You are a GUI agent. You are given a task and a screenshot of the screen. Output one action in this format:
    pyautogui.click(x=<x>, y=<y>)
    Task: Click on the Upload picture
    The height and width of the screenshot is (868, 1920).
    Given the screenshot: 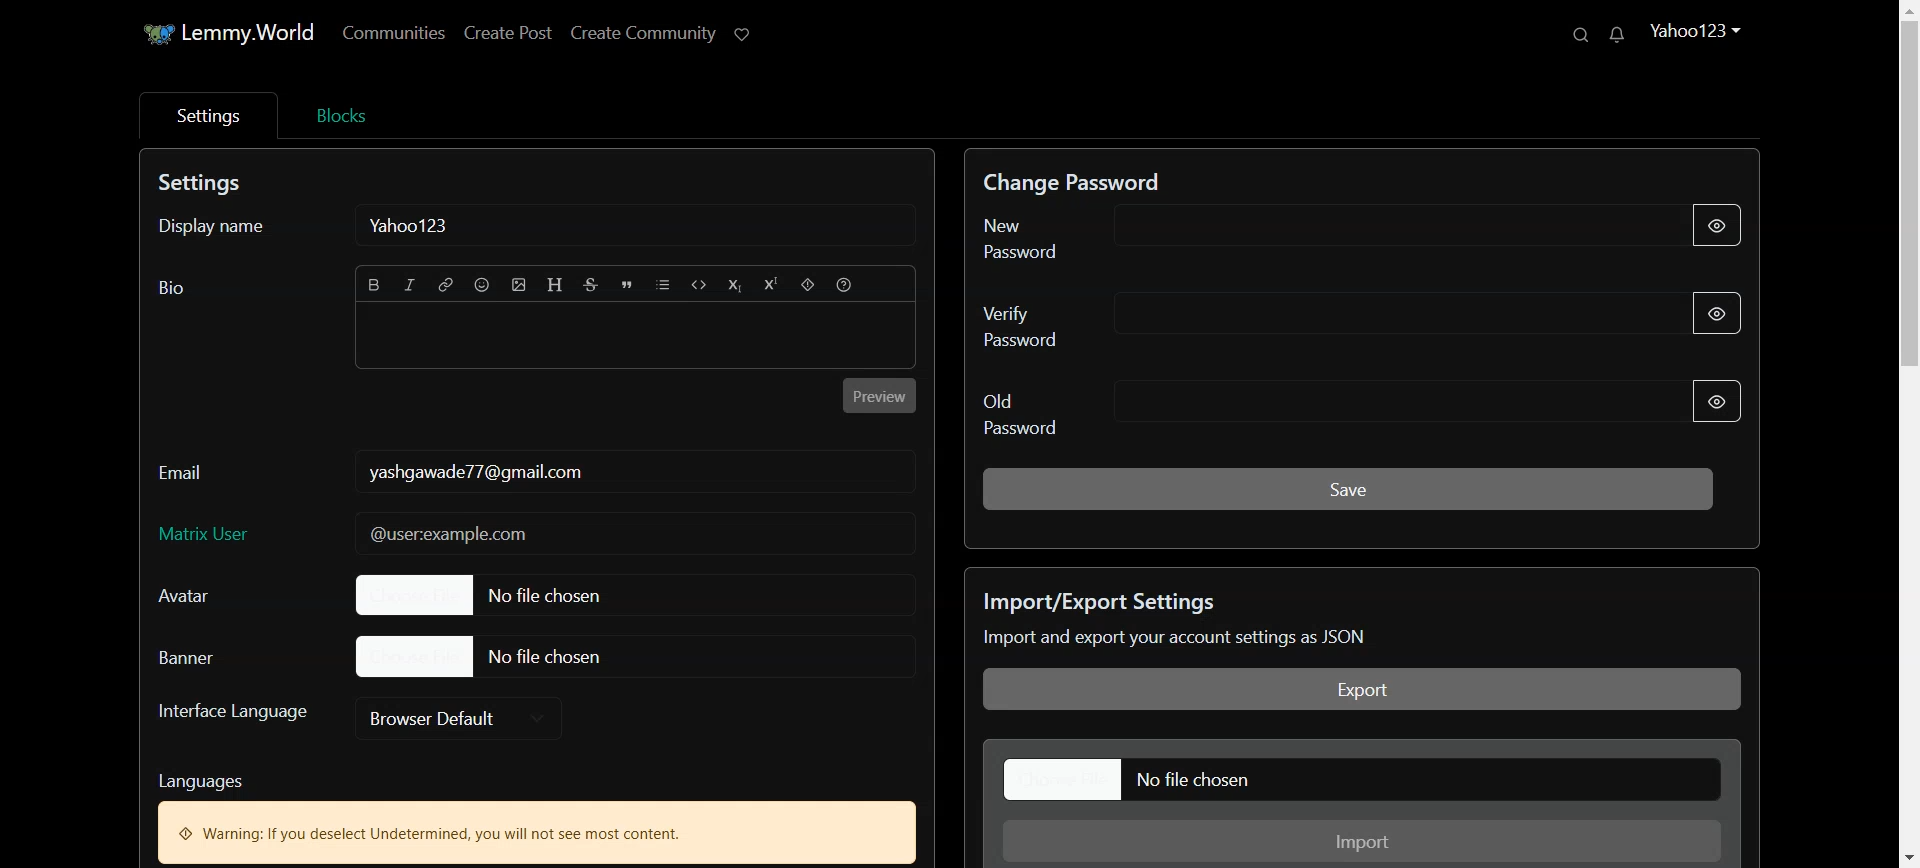 What is the action you would take?
    pyautogui.click(x=520, y=285)
    